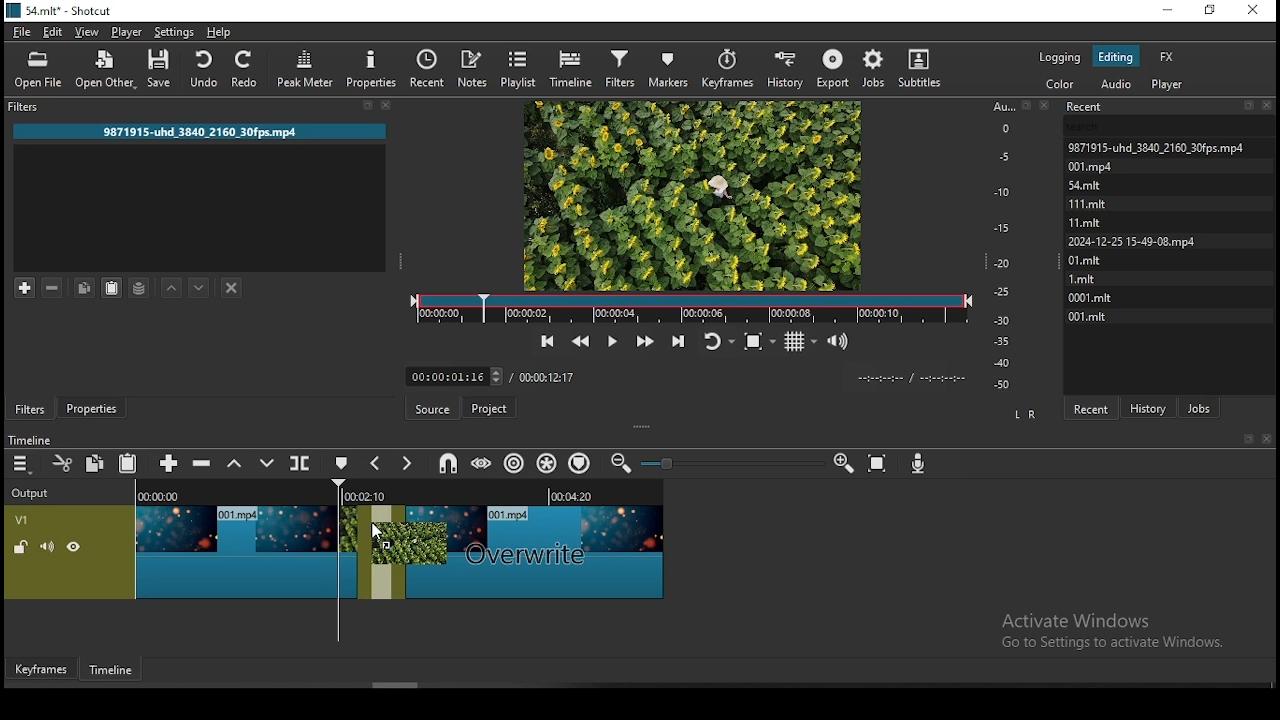 The image size is (1280, 720). I want to click on ripple all tracks, so click(543, 464).